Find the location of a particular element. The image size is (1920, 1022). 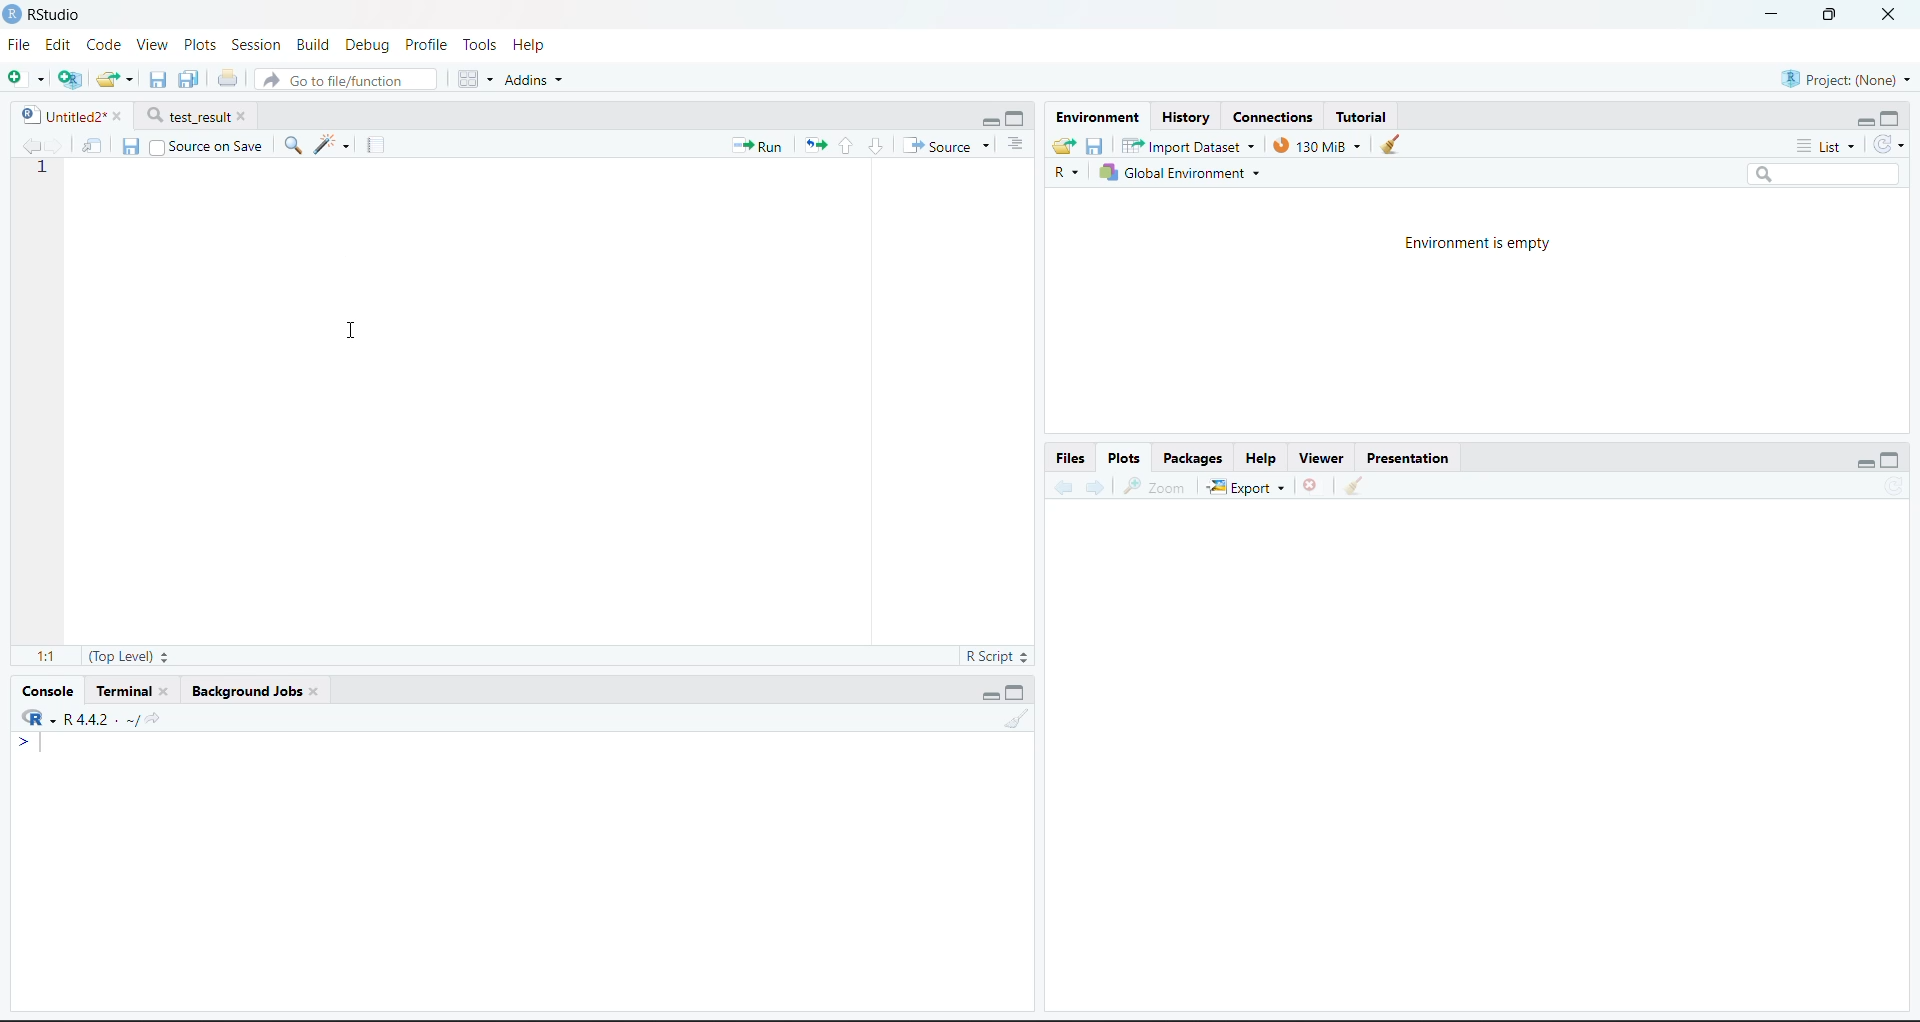

Load workspace is located at coordinates (1061, 147).